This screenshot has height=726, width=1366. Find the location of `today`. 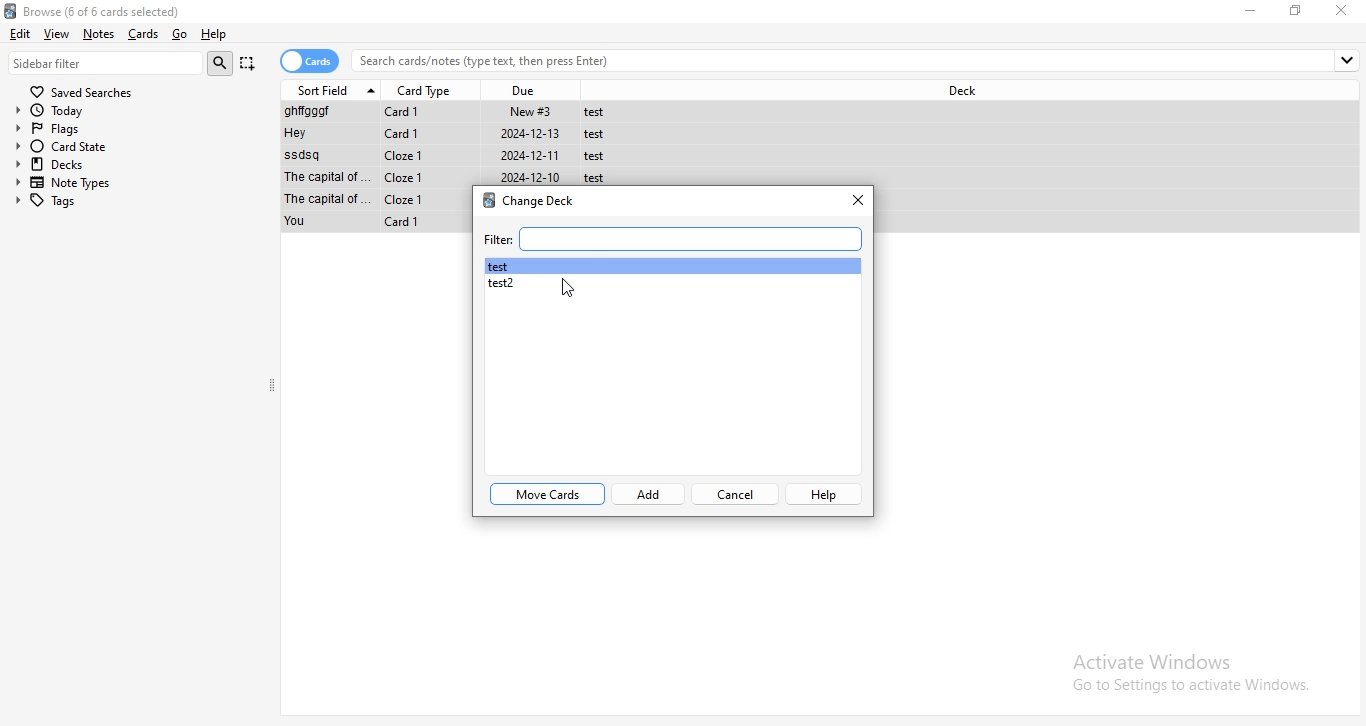

today is located at coordinates (131, 111).